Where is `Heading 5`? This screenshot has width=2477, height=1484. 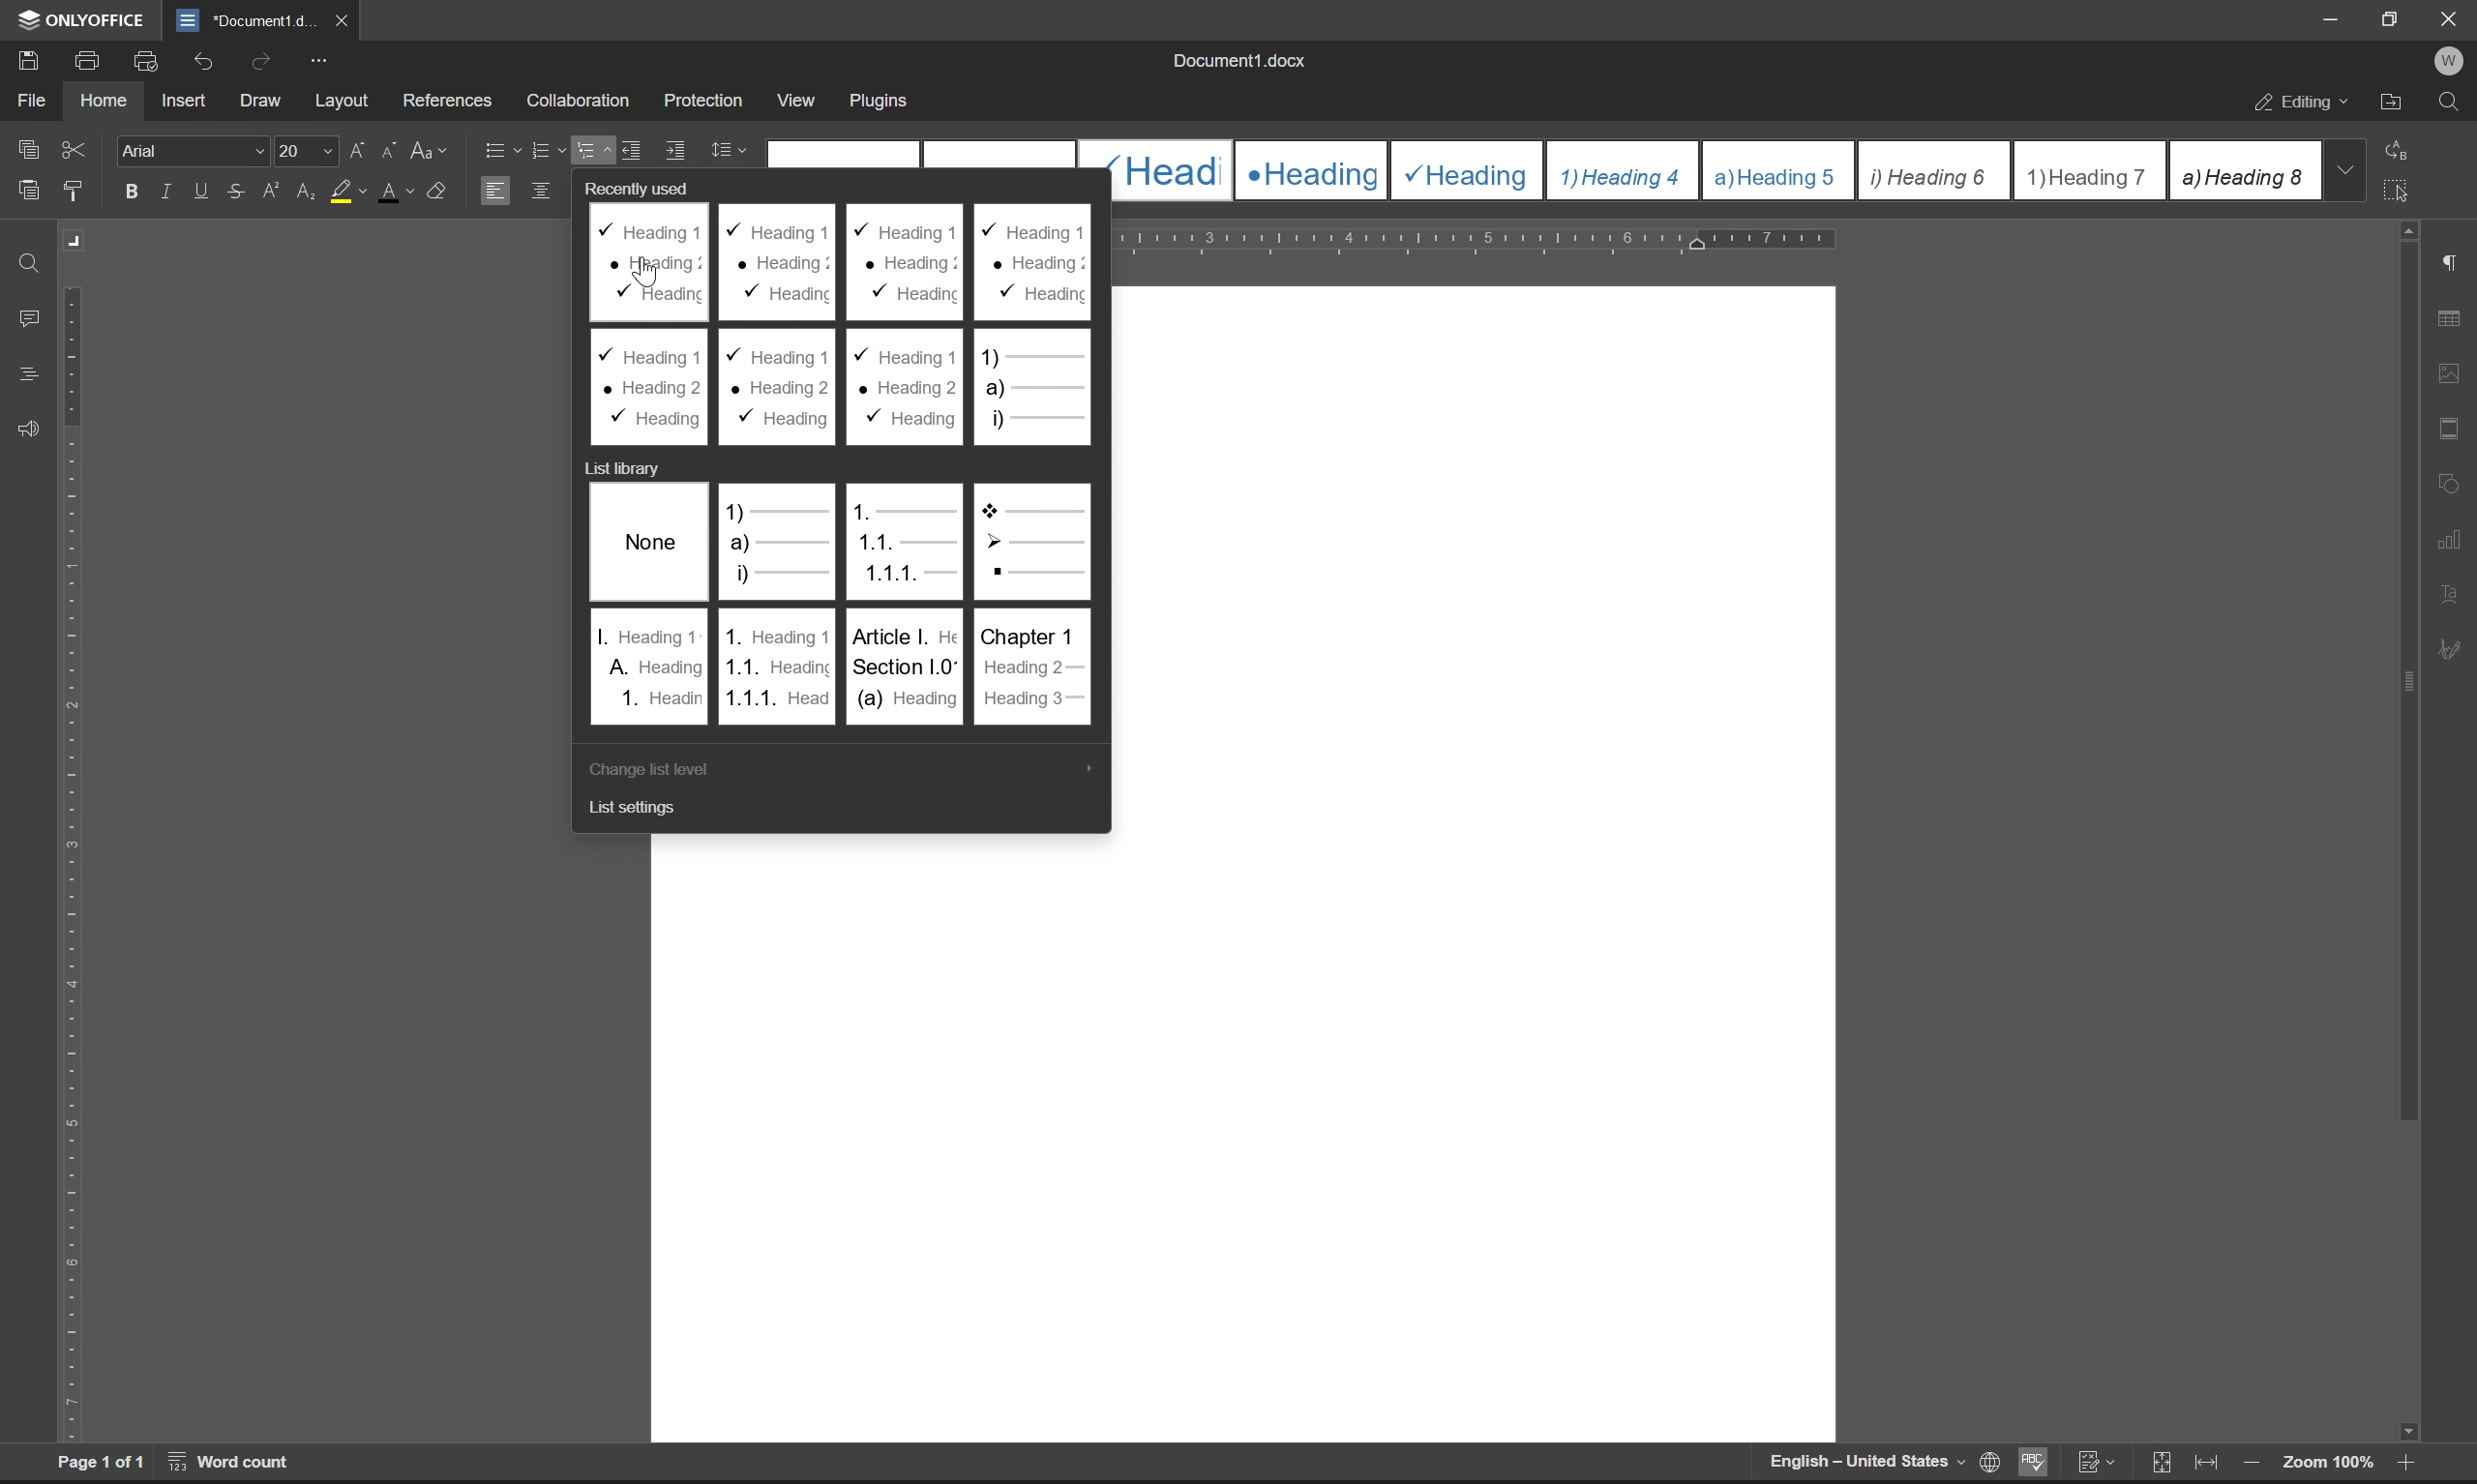
Heading 5 is located at coordinates (1779, 170).